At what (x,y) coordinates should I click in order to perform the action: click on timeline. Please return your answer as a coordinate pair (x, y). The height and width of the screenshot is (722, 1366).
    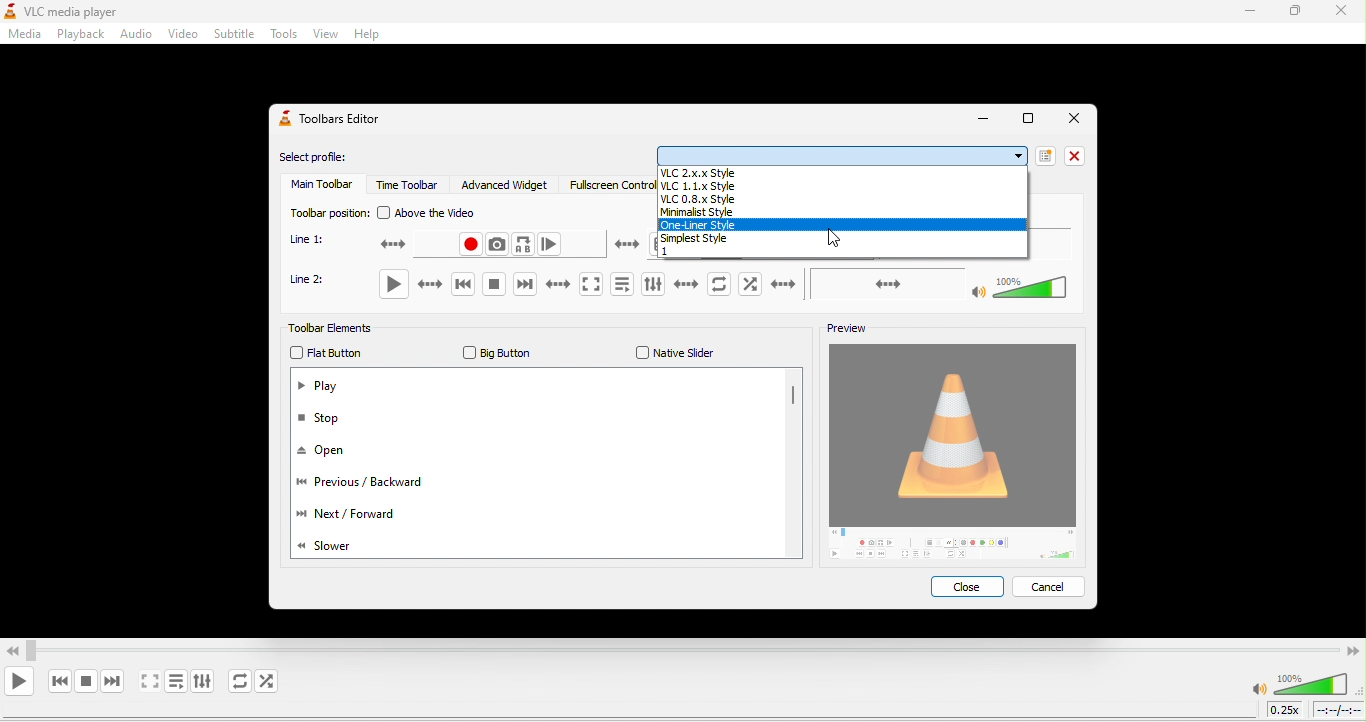
    Looking at the image, I should click on (1339, 712).